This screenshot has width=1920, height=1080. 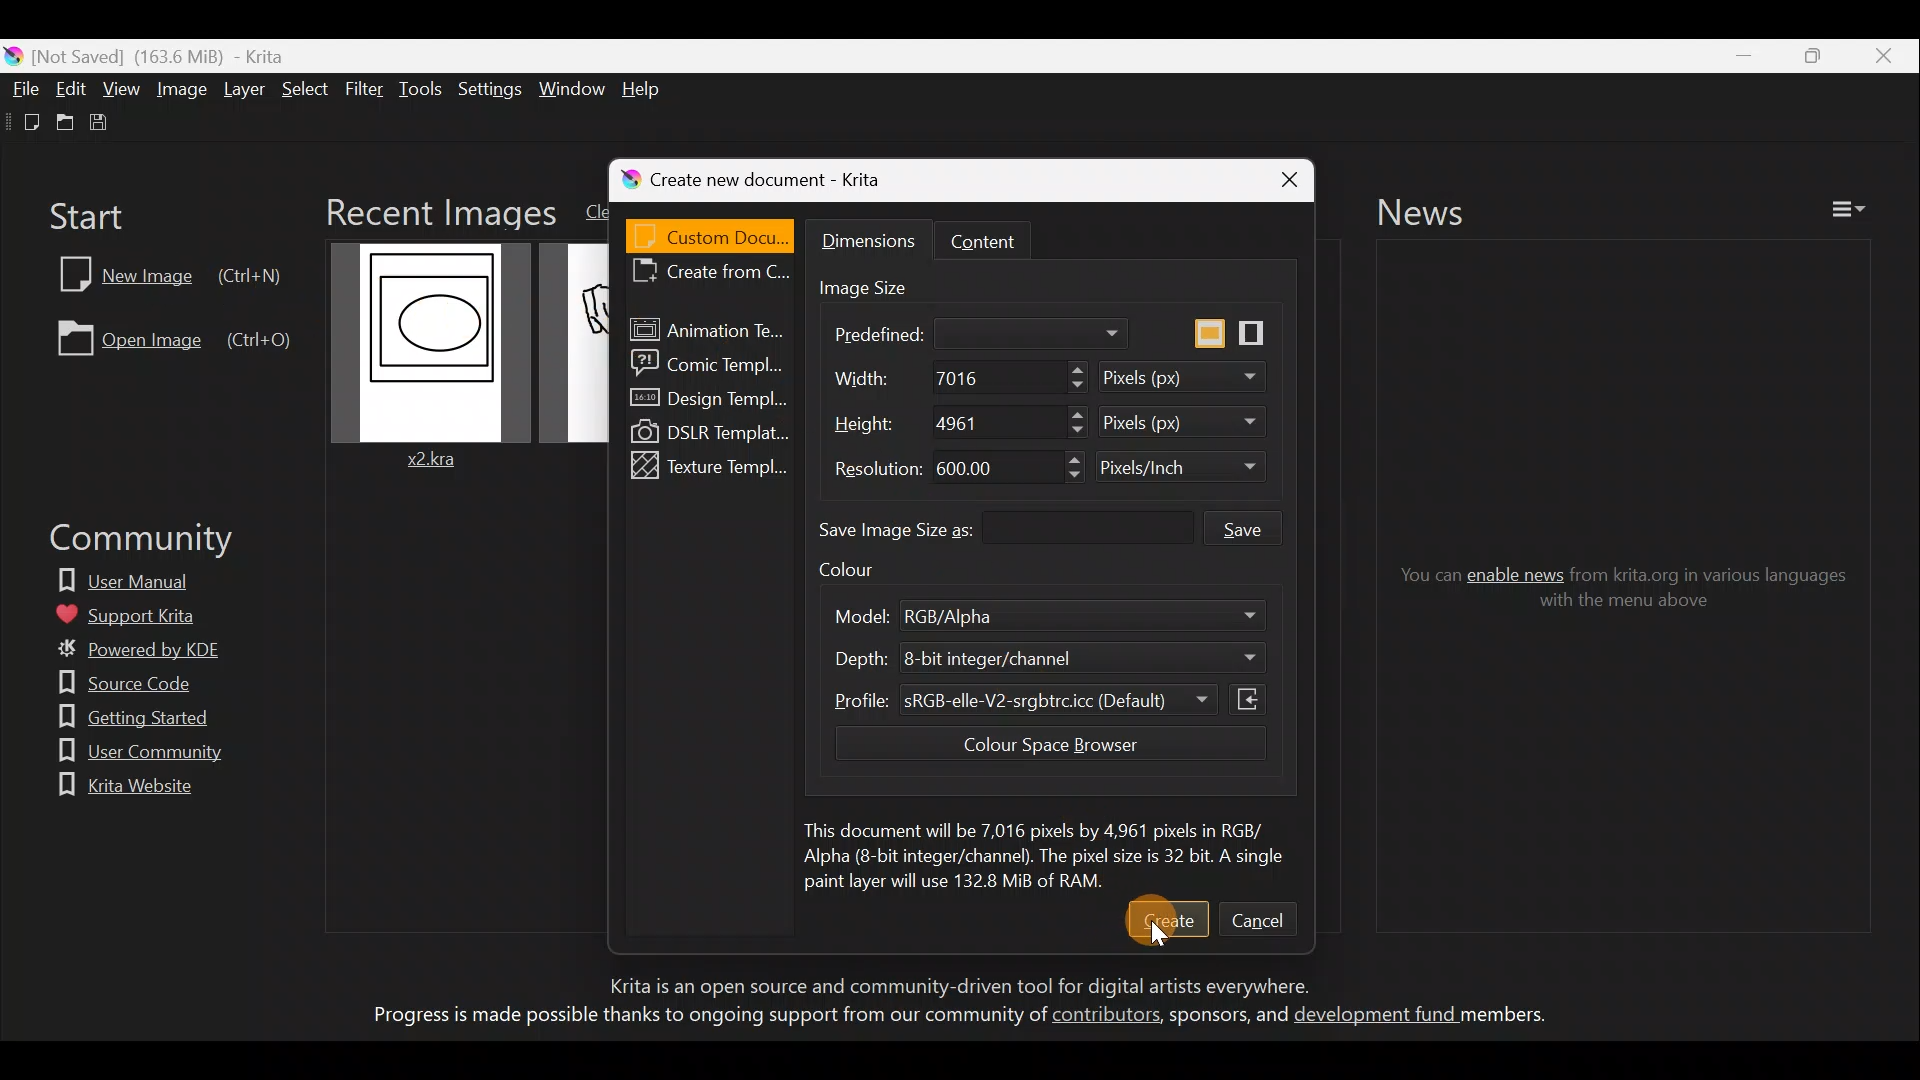 I want to click on Image, so click(x=182, y=92).